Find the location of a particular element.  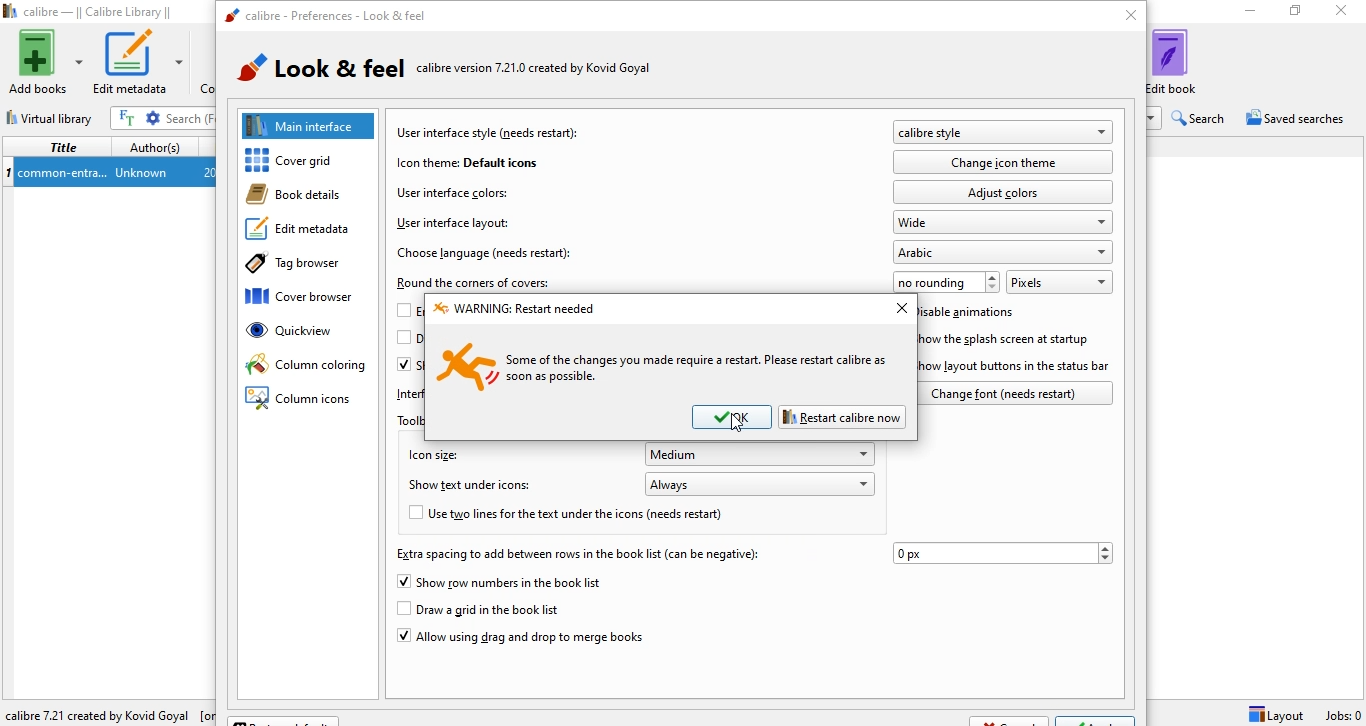

calibre - || Calibre Library || is located at coordinates (92, 12).